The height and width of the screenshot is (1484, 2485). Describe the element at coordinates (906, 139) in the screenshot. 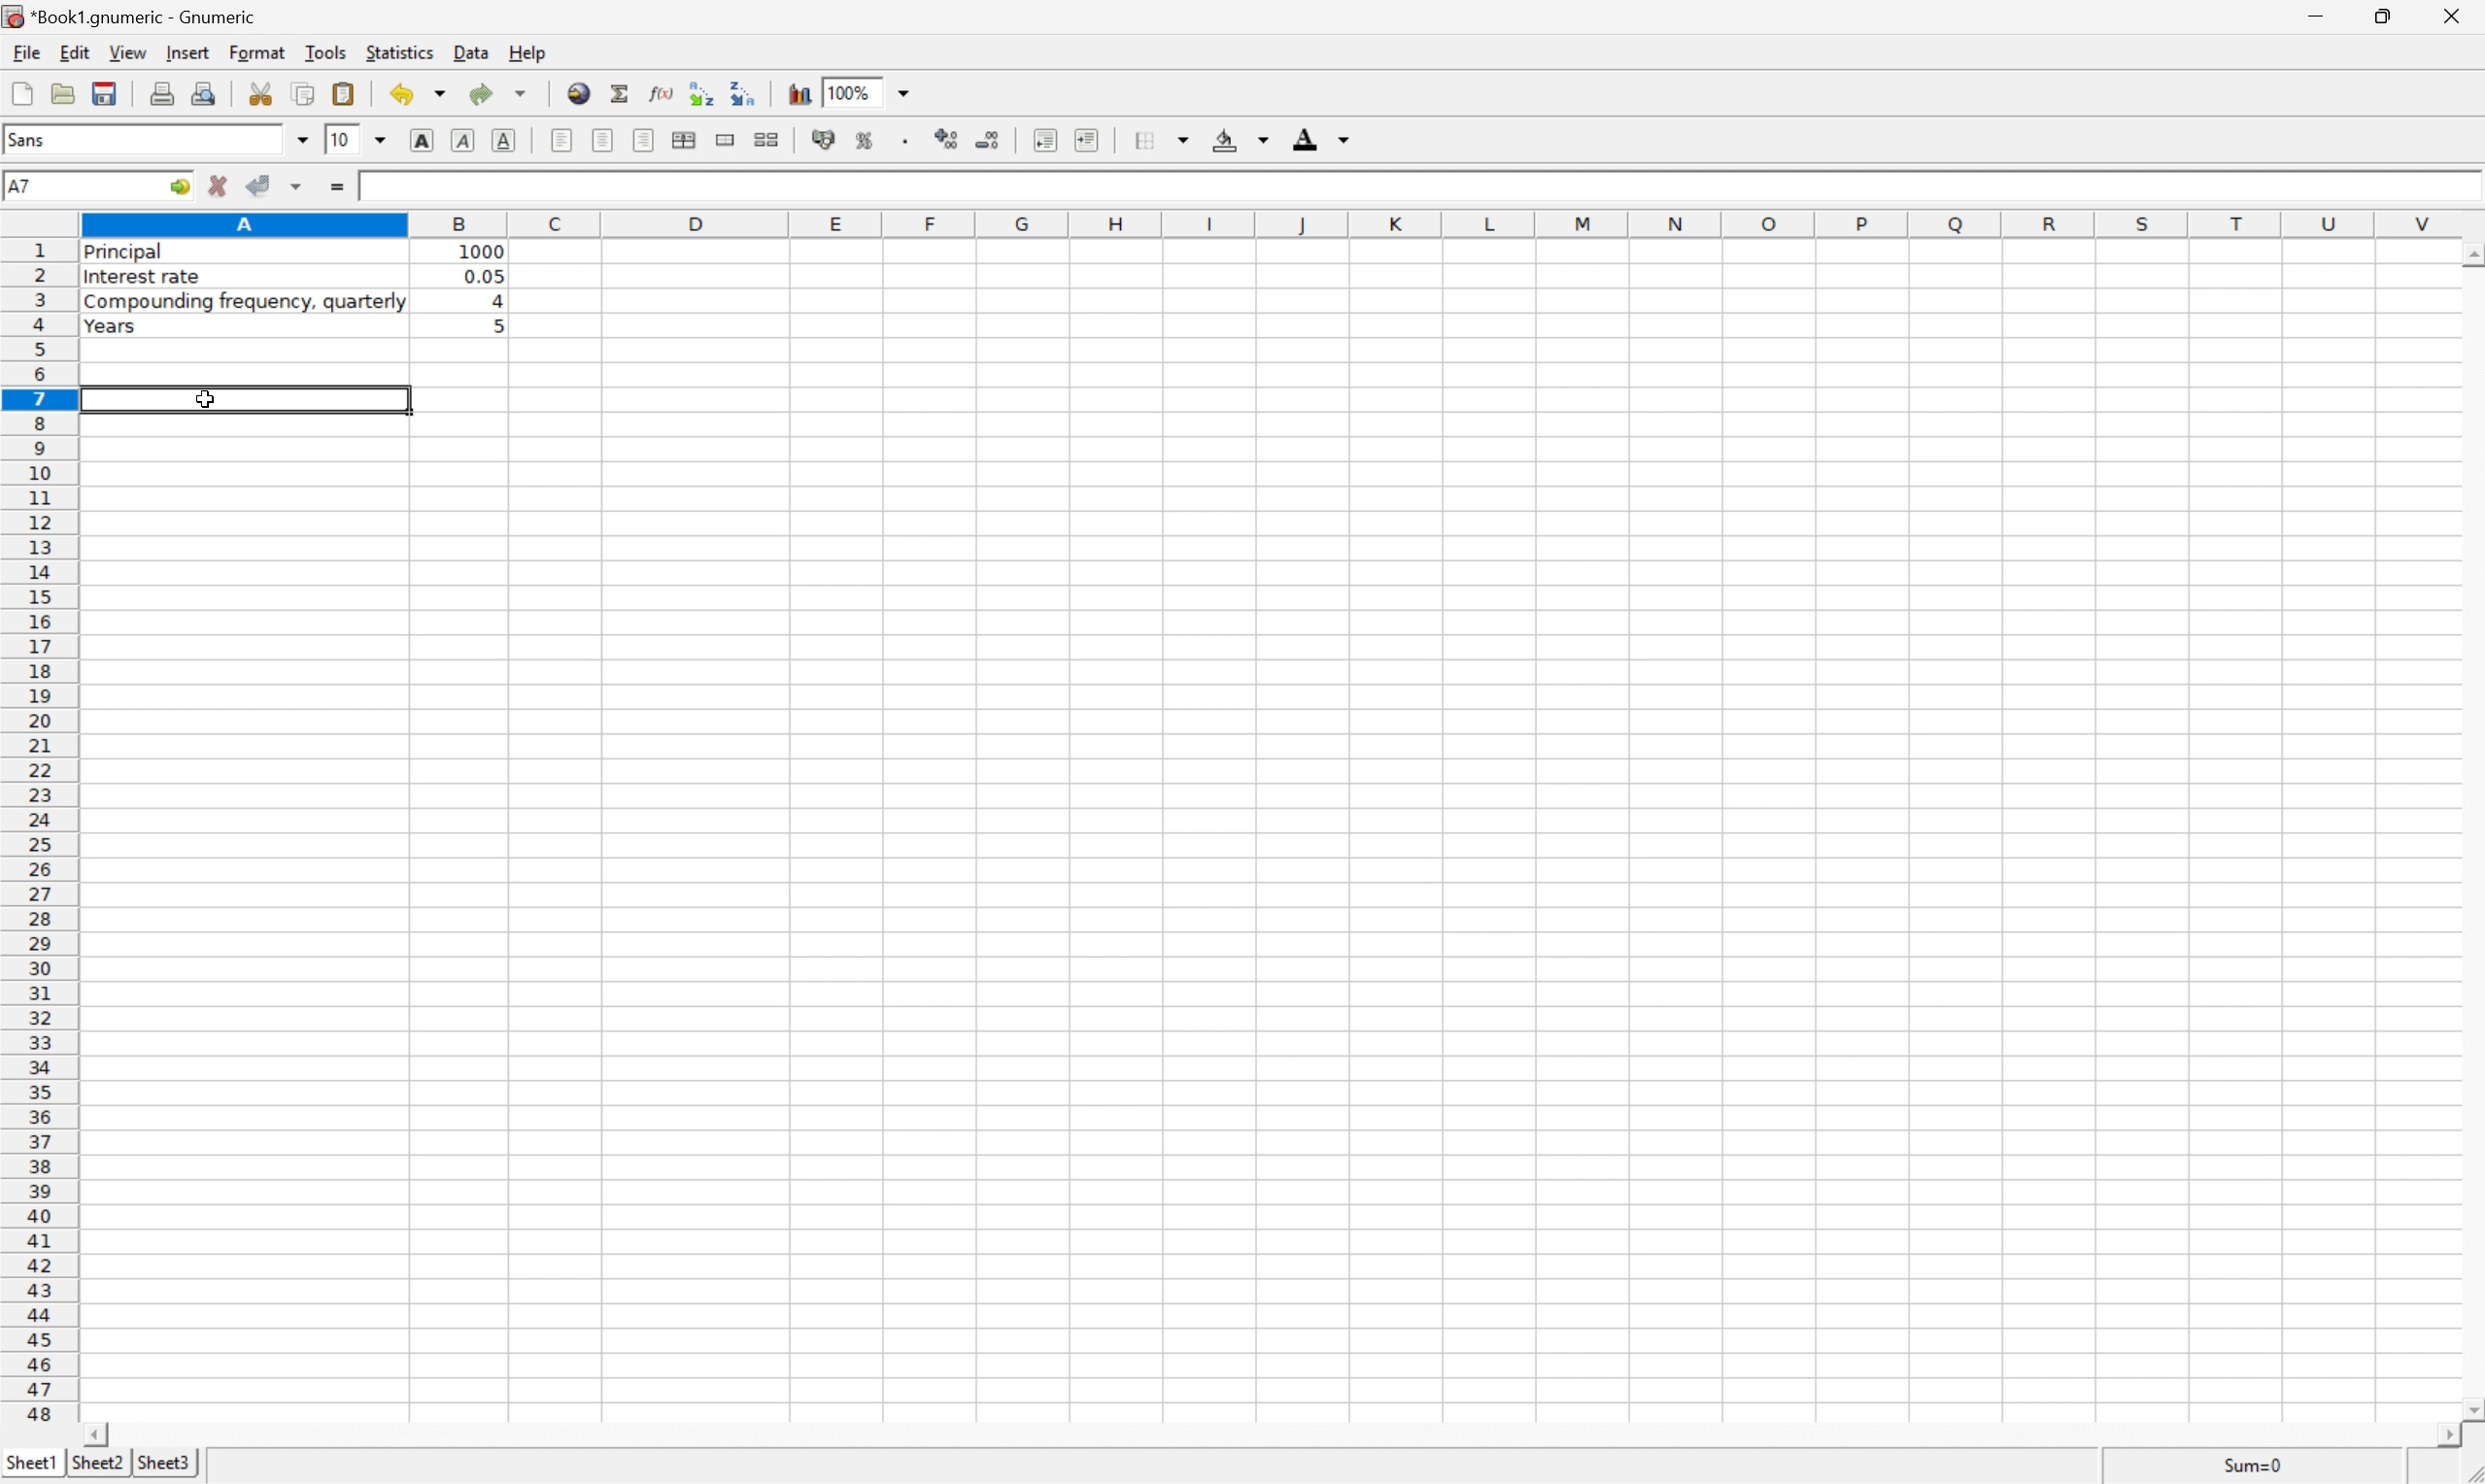

I see `Set the format of the selected cells to include a thousands separator` at that location.